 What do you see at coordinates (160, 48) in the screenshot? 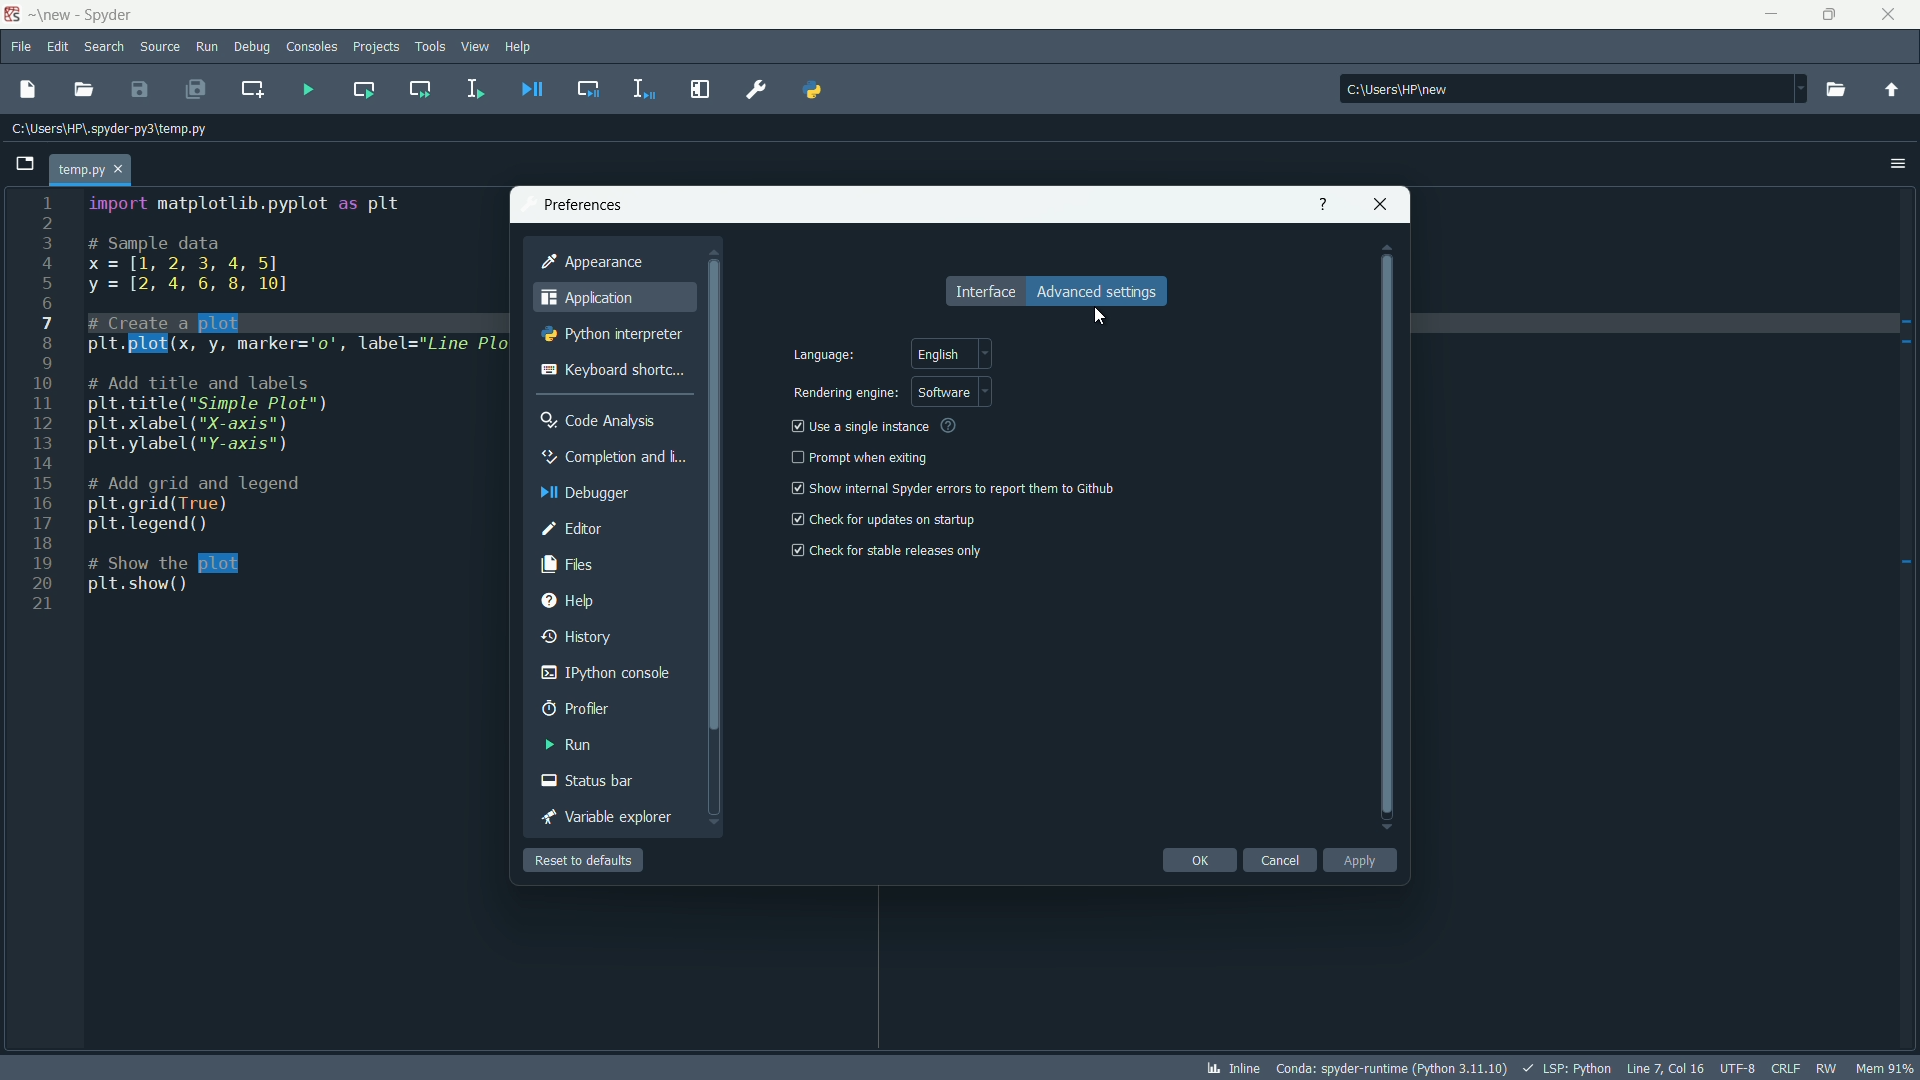
I see `source` at bounding box center [160, 48].